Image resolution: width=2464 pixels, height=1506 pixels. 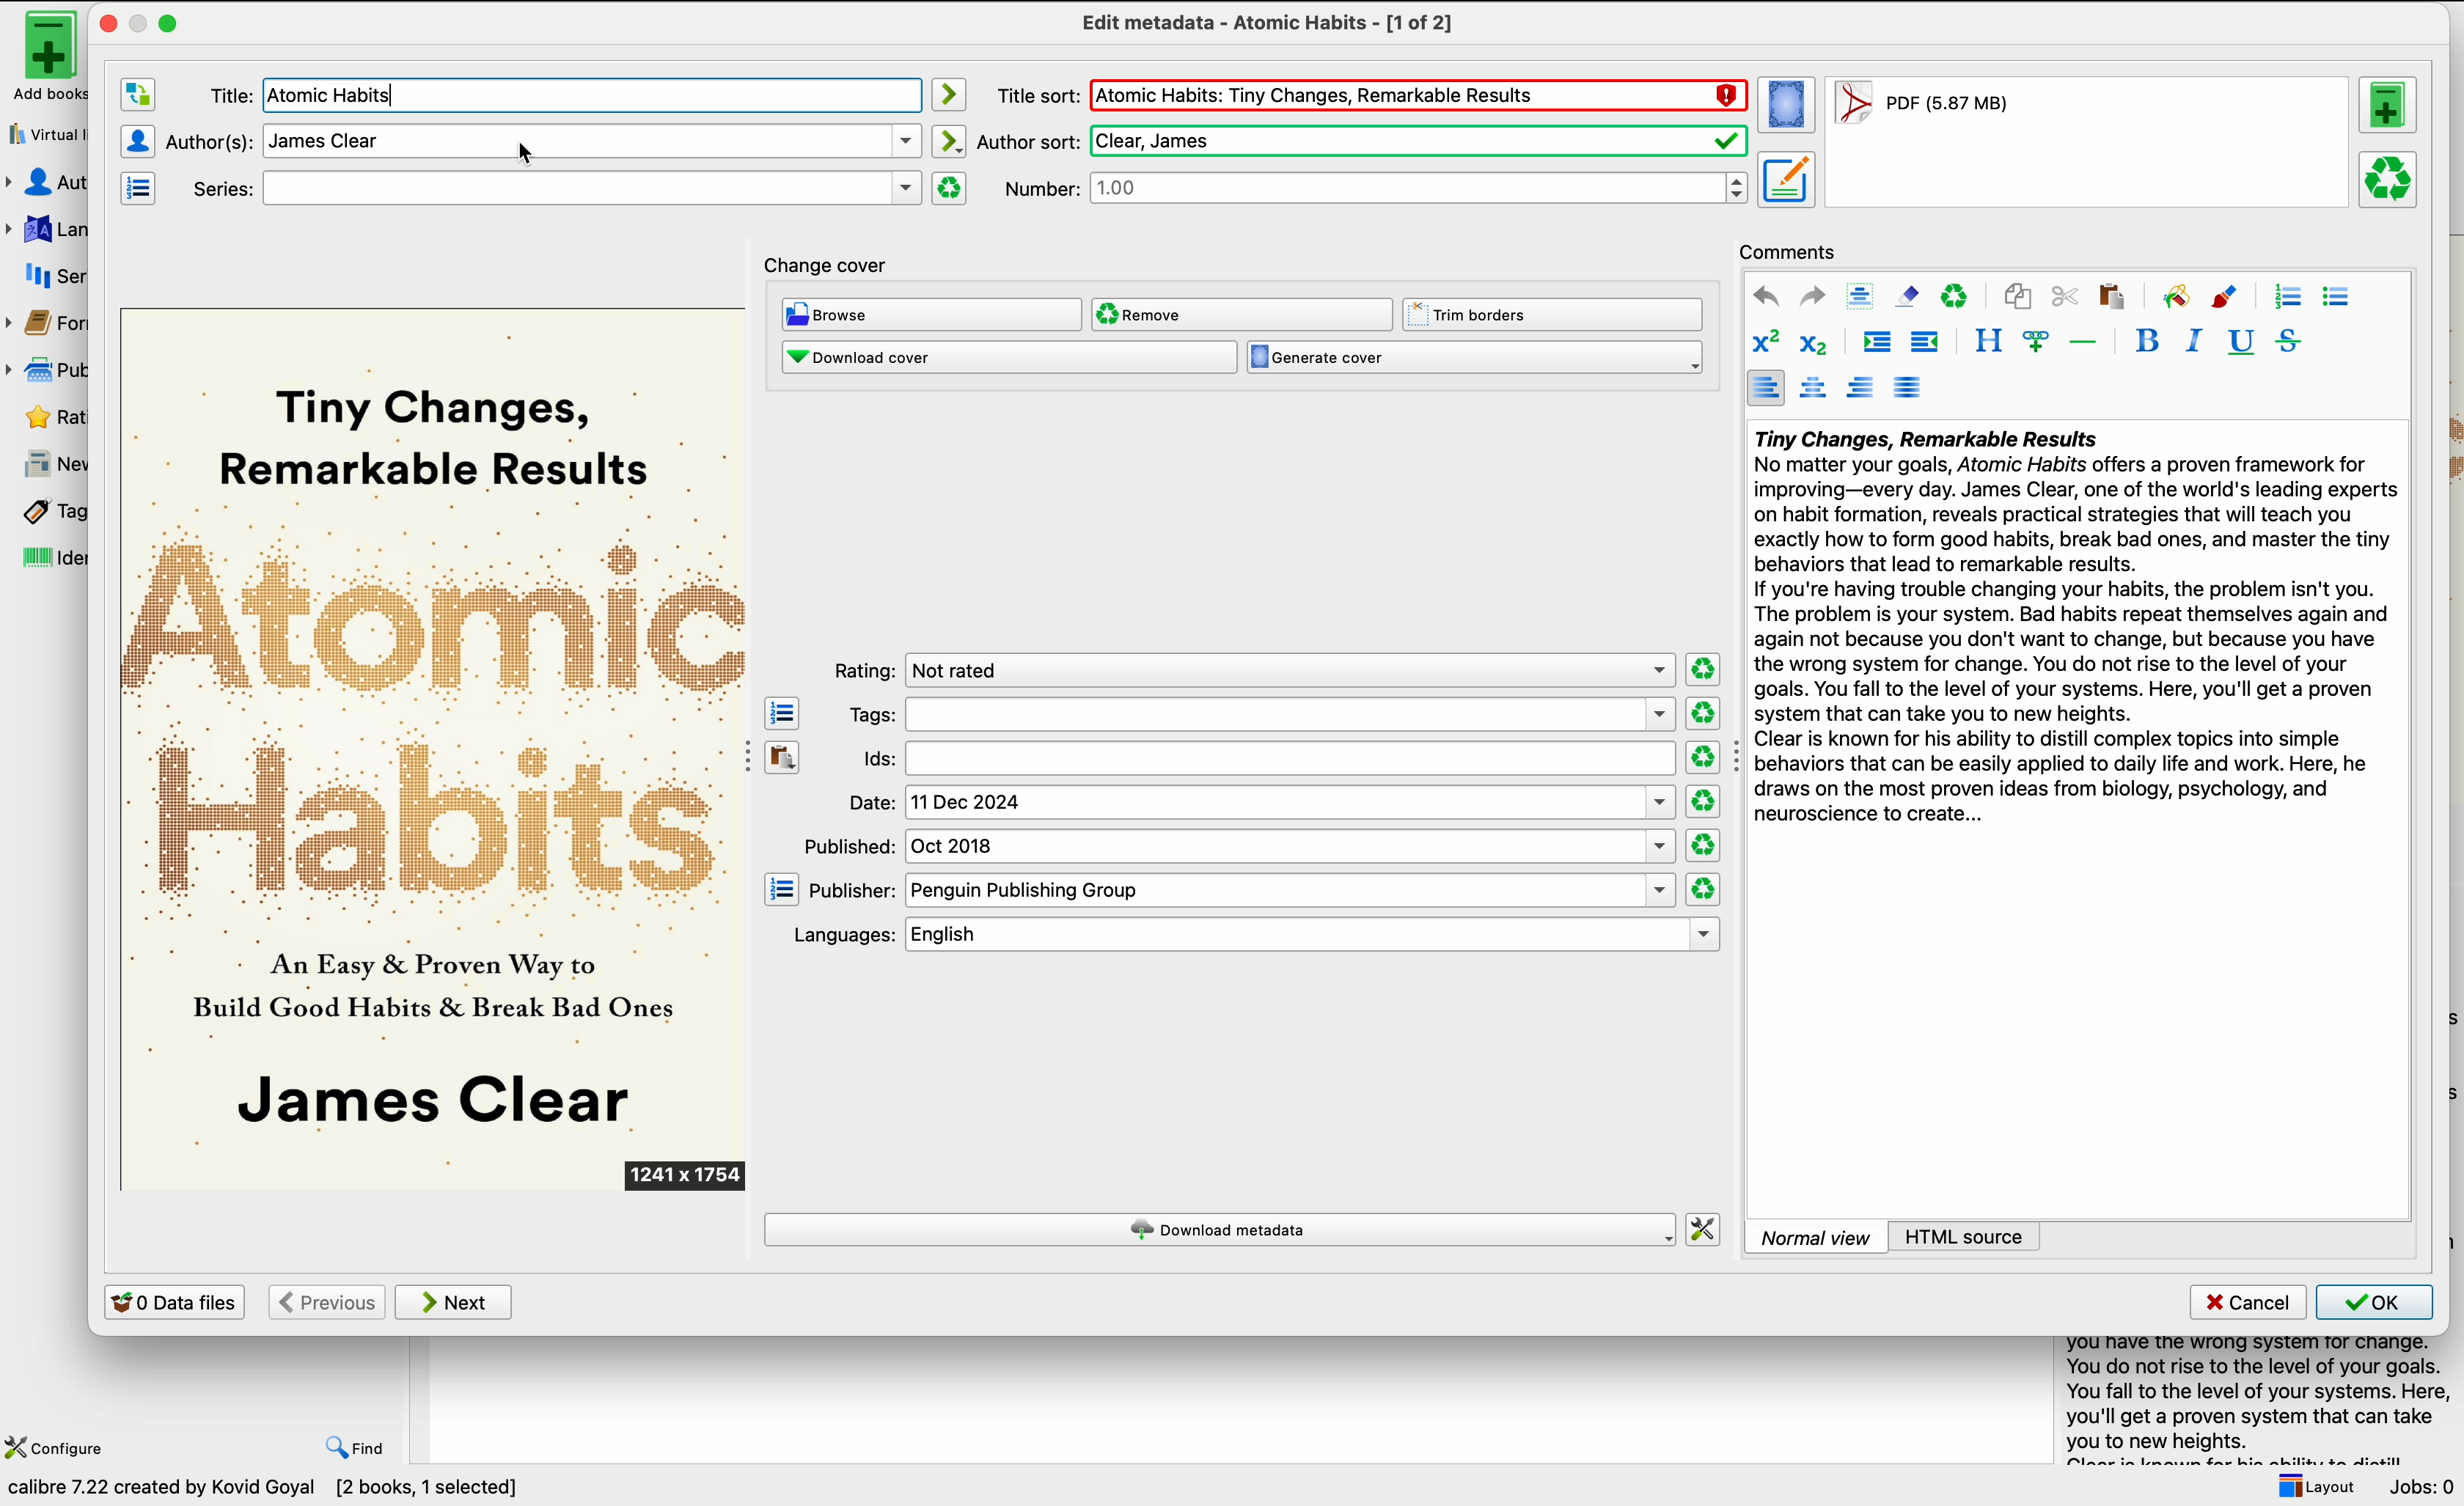 I want to click on align justified, so click(x=1910, y=387).